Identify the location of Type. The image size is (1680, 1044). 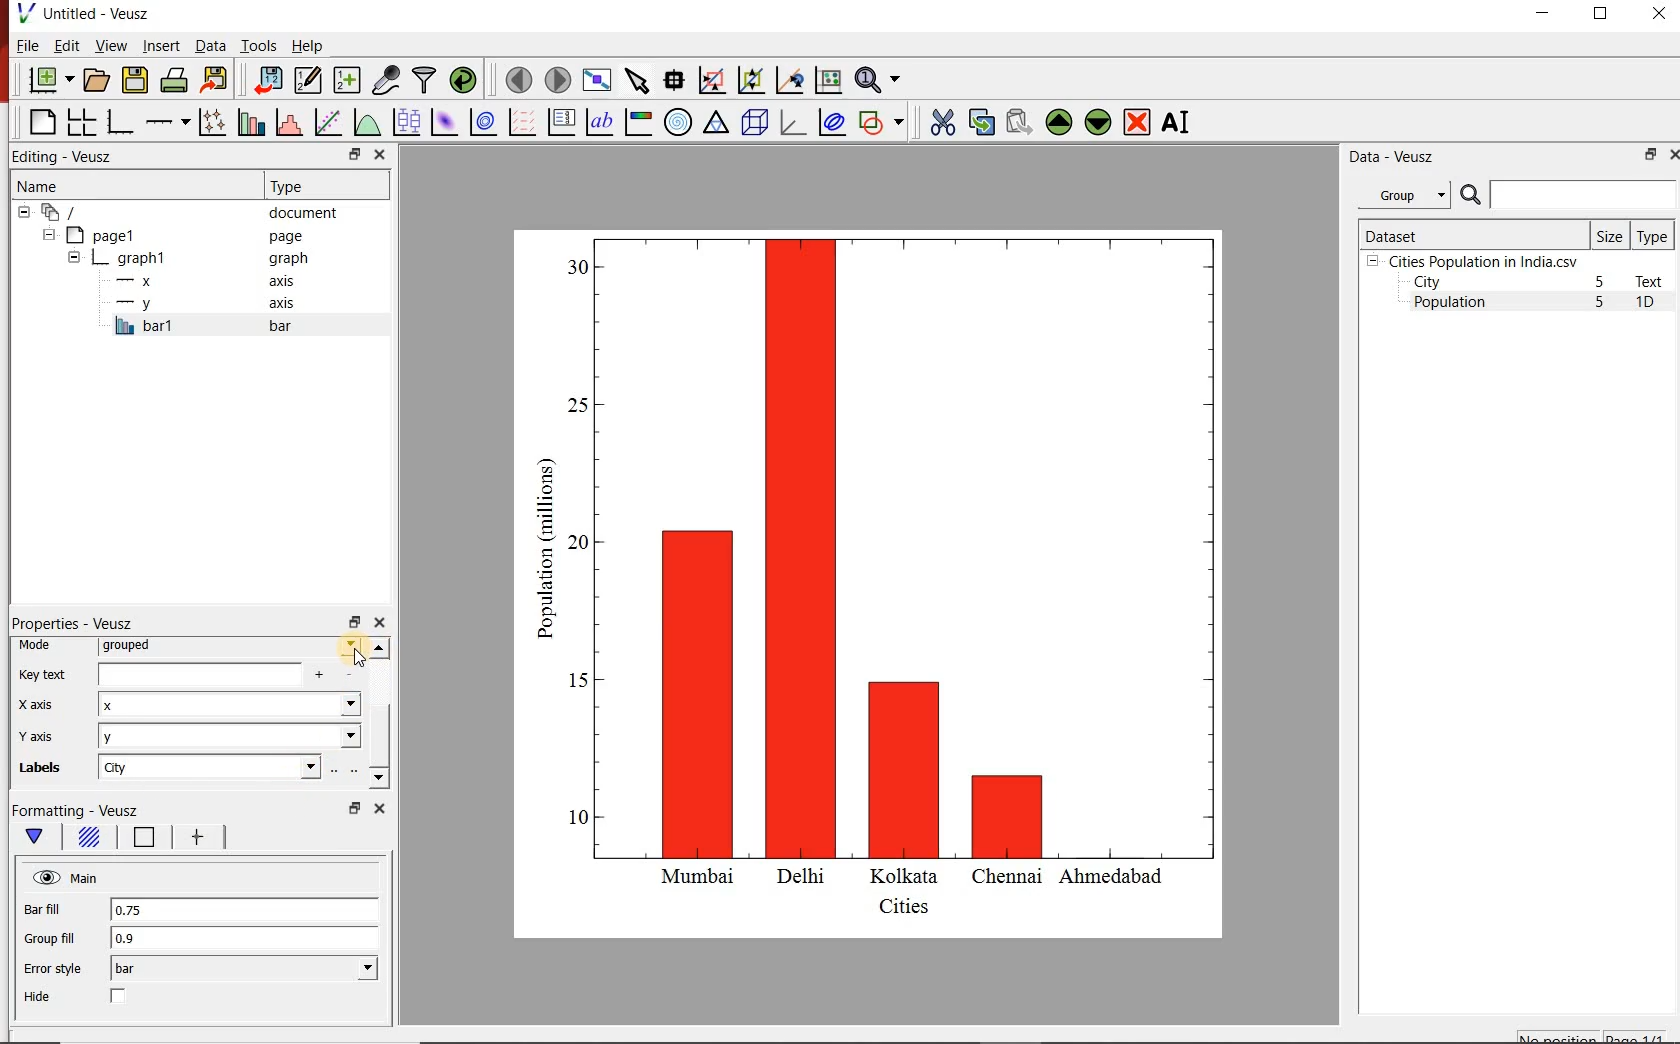
(324, 186).